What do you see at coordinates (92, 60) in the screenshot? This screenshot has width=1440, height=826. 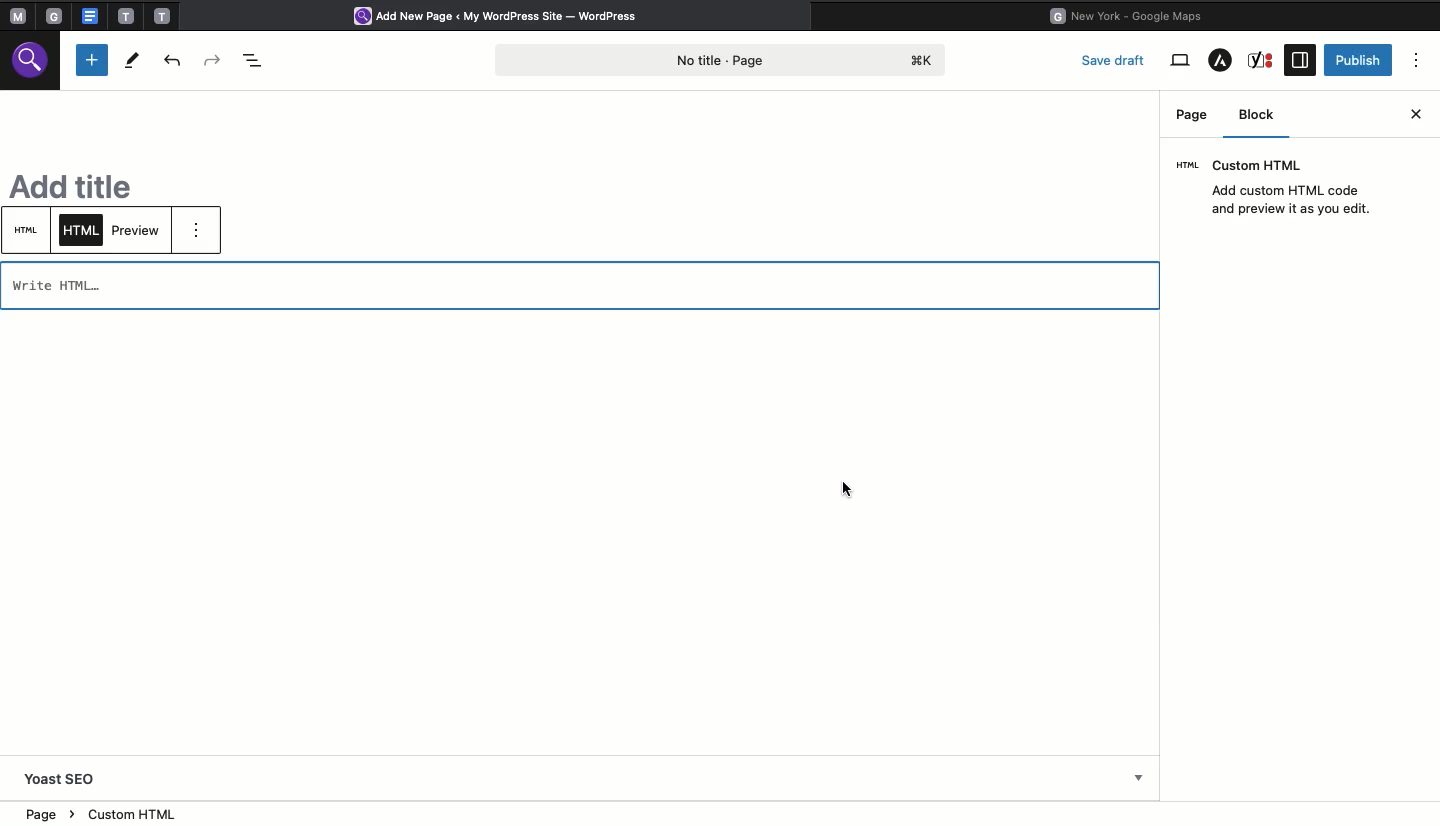 I see `Add new block` at bounding box center [92, 60].